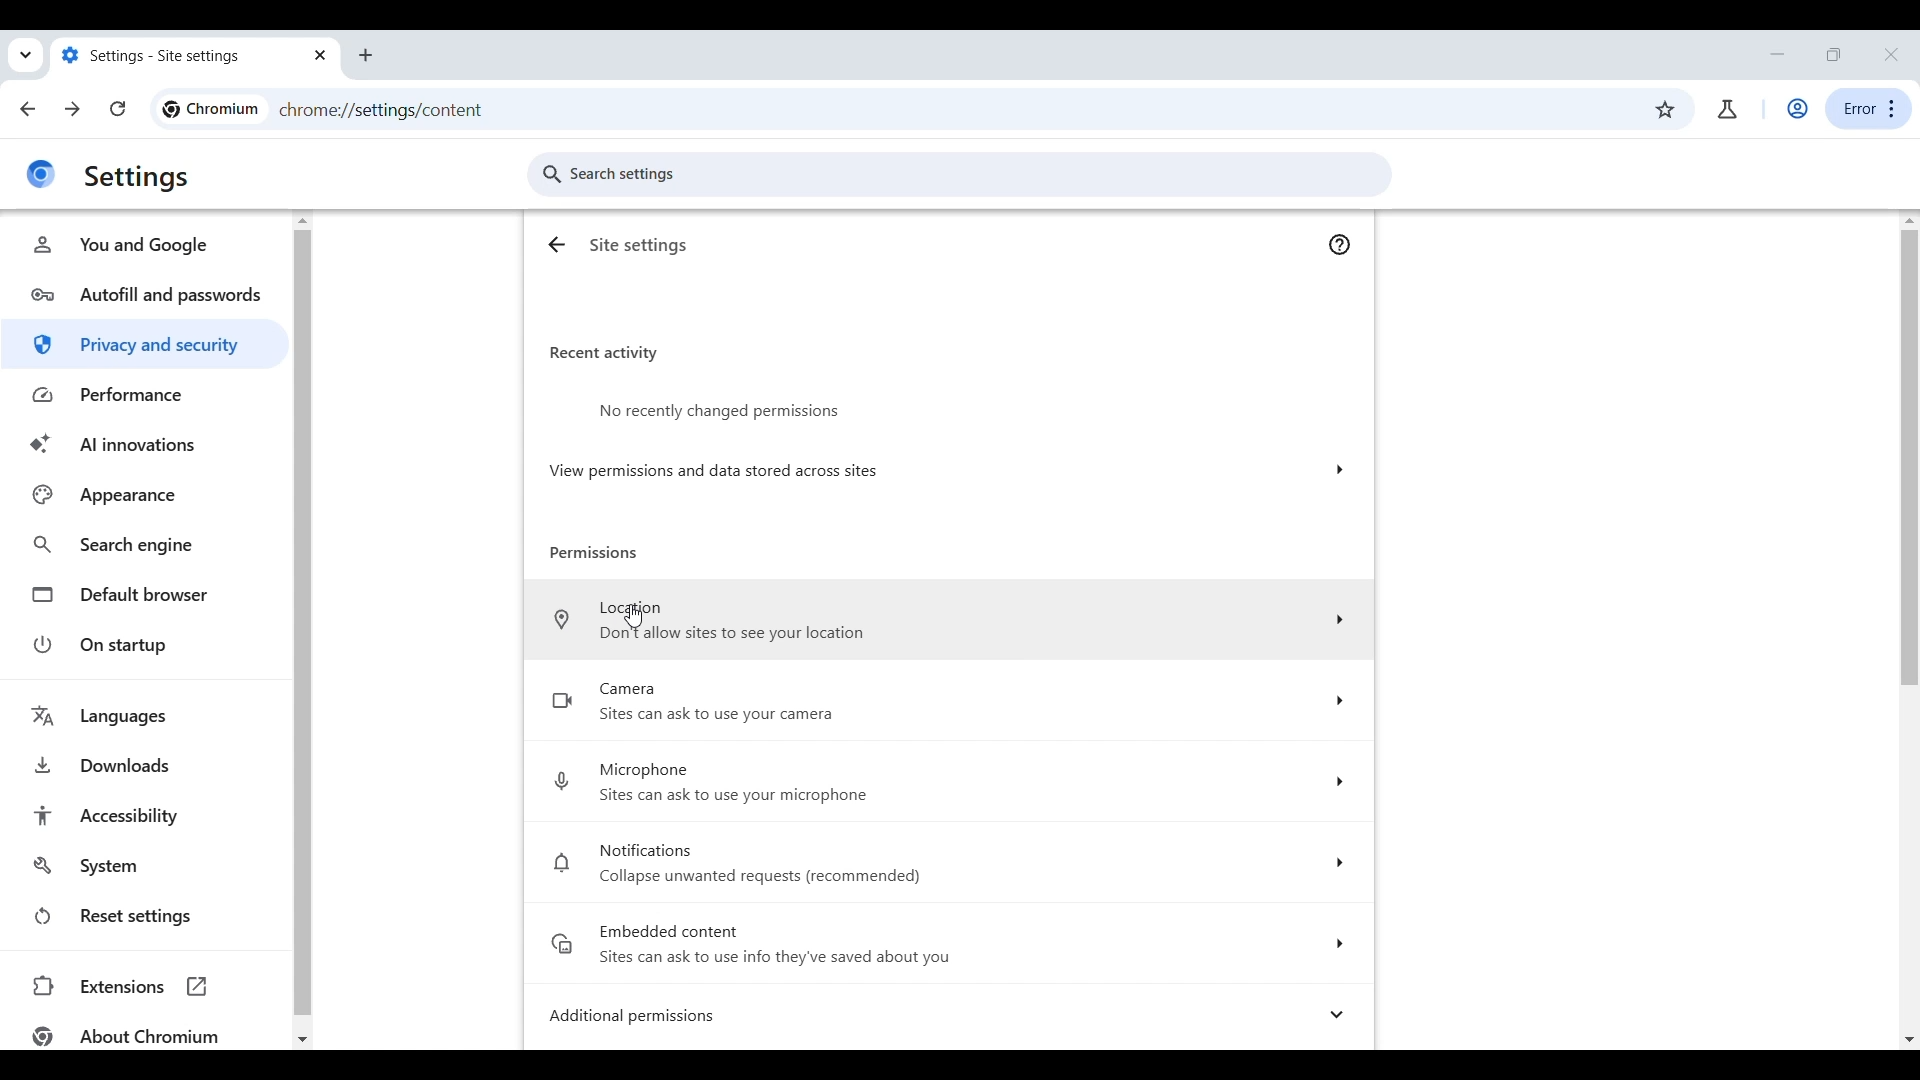  What do you see at coordinates (303, 1040) in the screenshot?
I see `Quick slide to bottom` at bounding box center [303, 1040].